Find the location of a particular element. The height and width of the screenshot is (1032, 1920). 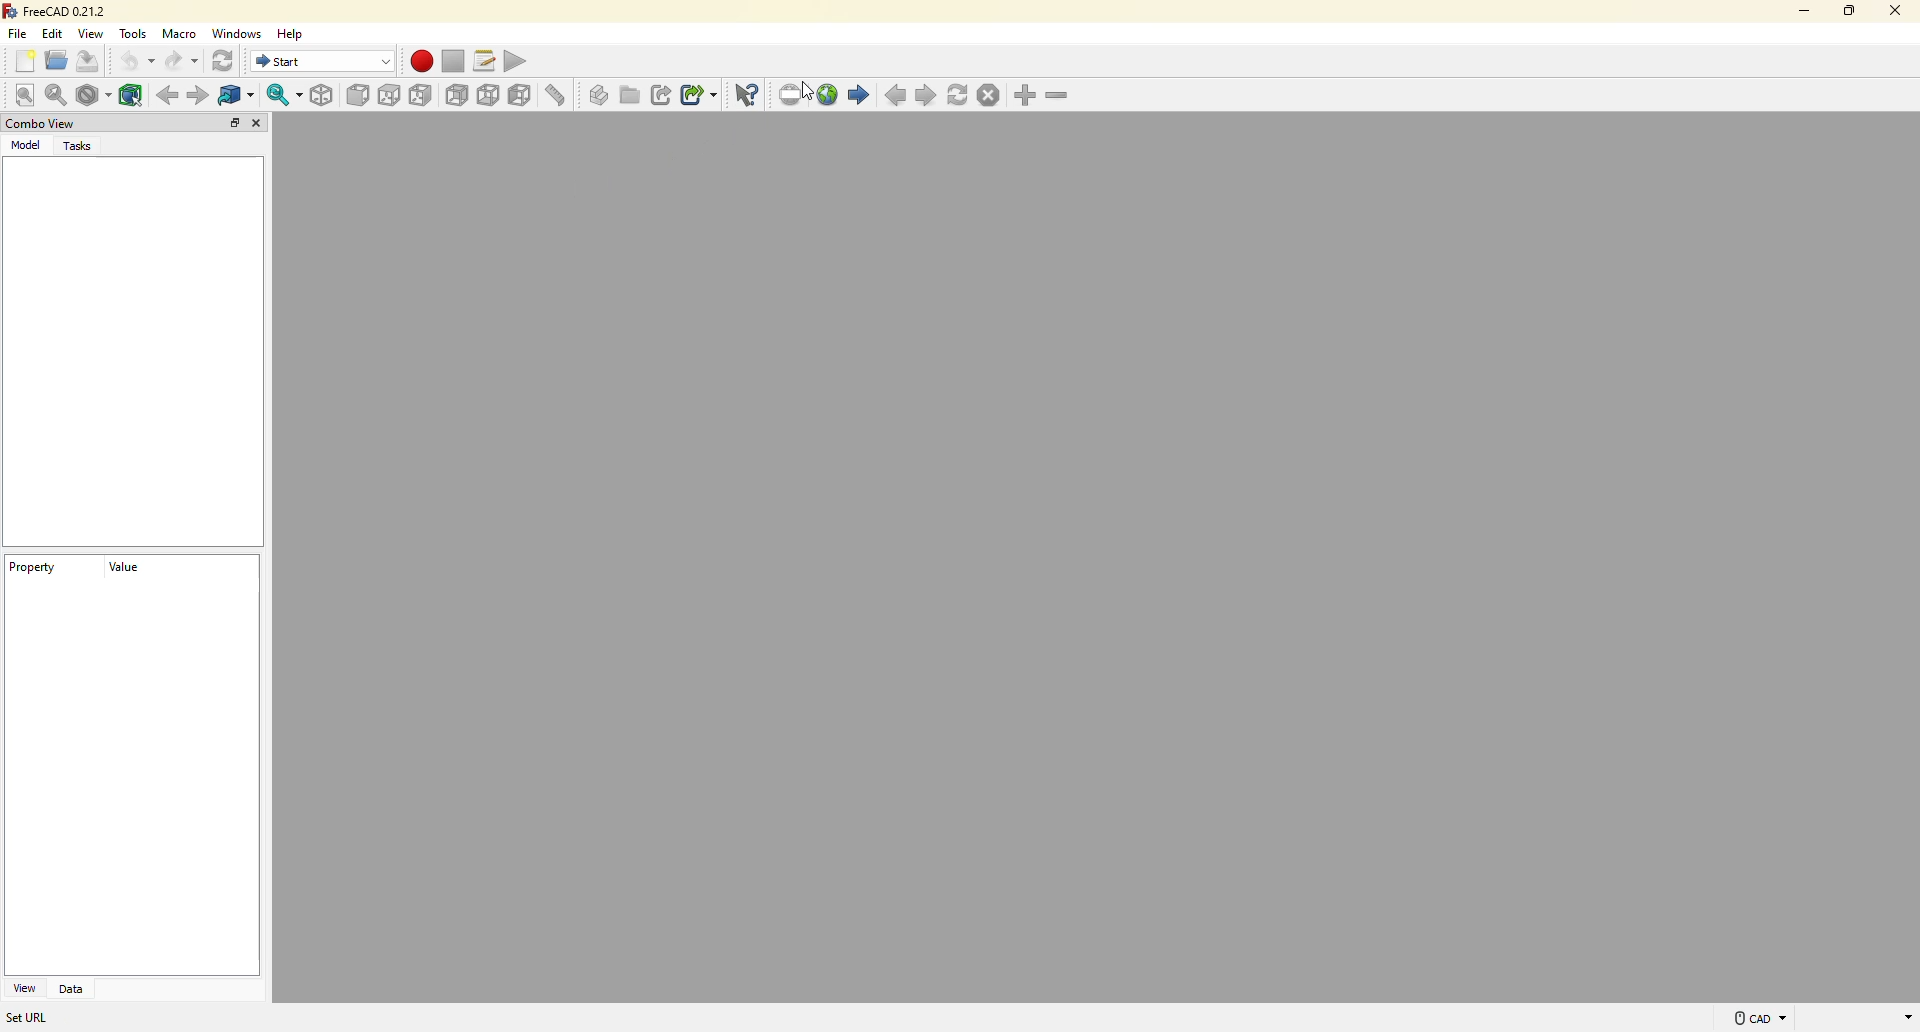

macros is located at coordinates (486, 59).